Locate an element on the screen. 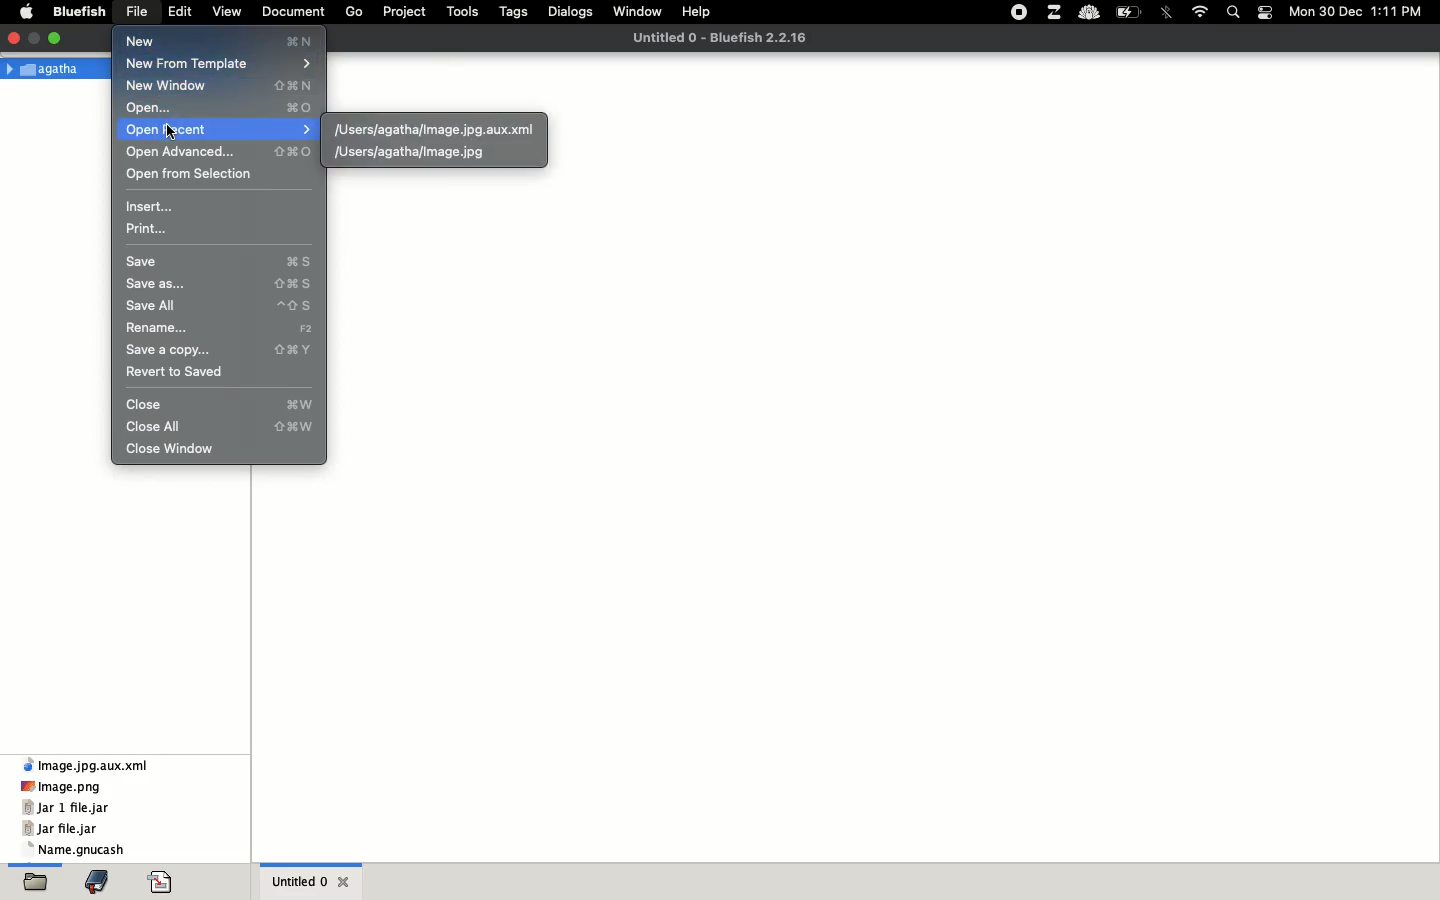 This screenshot has height=900, width=1440. project is located at coordinates (404, 12).